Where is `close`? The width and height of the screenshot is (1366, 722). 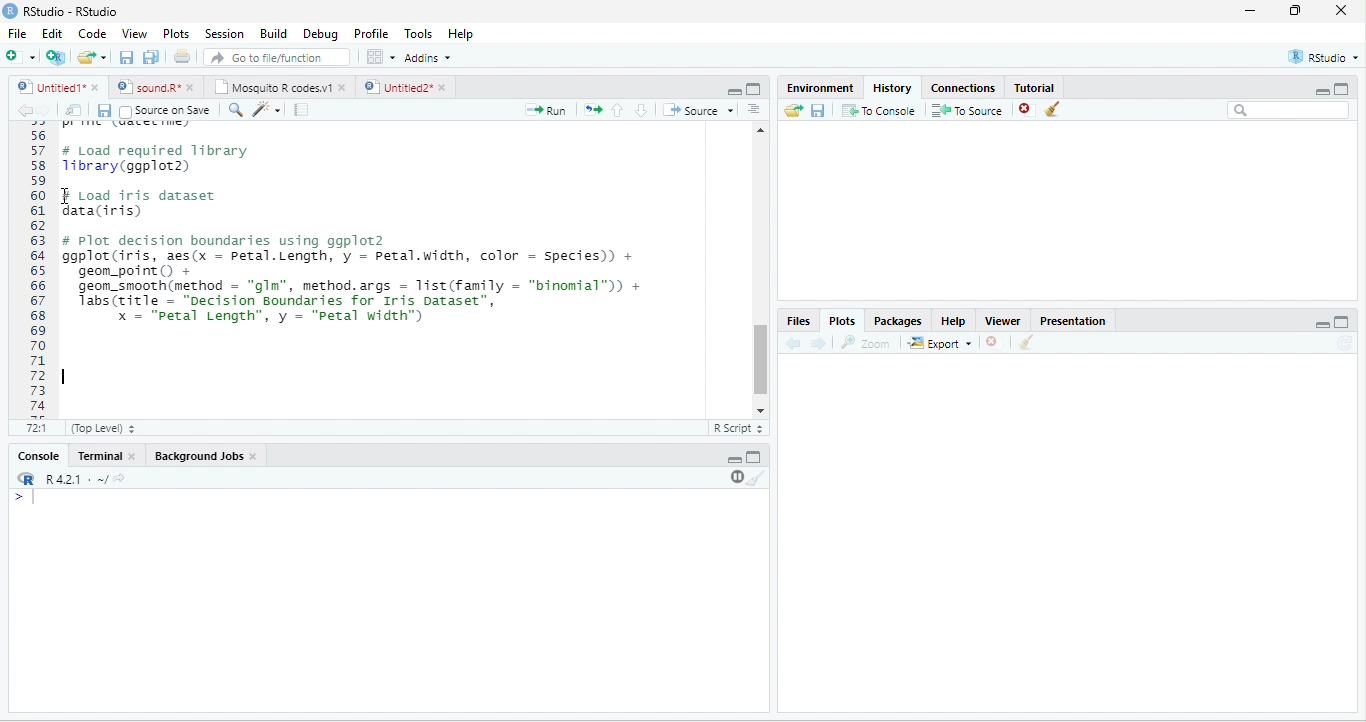
close is located at coordinates (134, 457).